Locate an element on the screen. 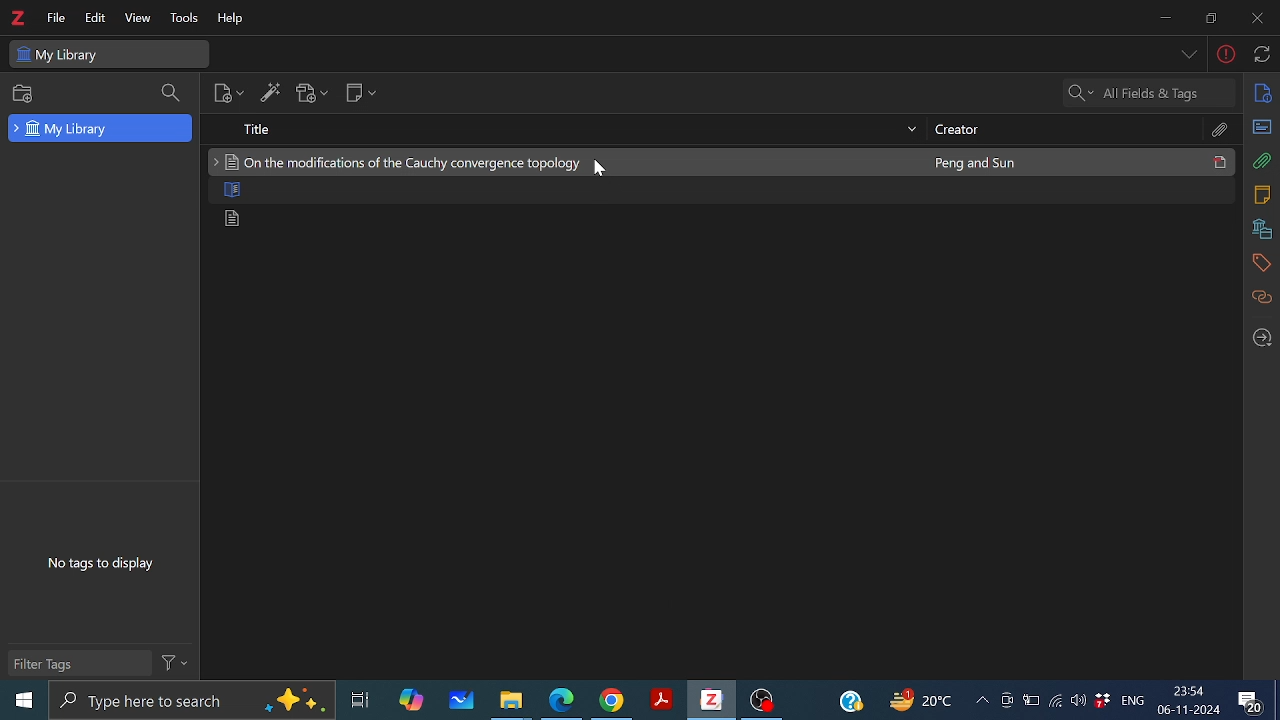 The height and width of the screenshot is (720, 1280).  is located at coordinates (602, 170).